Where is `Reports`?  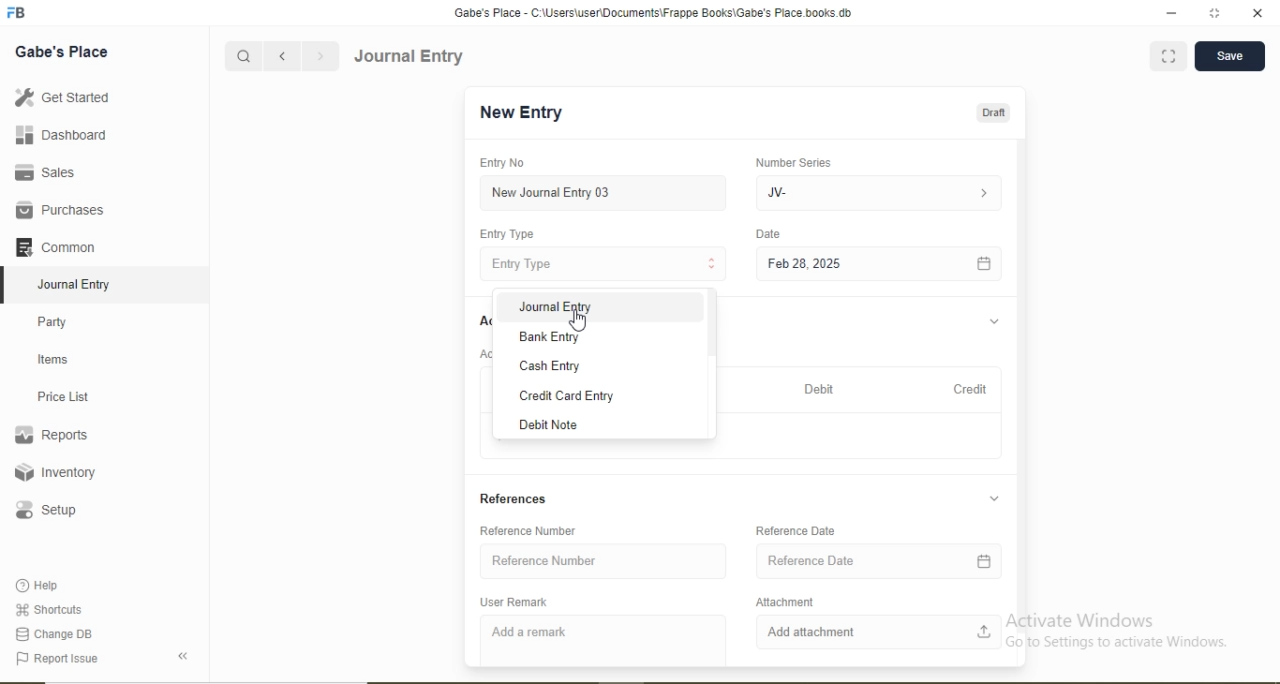 Reports is located at coordinates (51, 435).